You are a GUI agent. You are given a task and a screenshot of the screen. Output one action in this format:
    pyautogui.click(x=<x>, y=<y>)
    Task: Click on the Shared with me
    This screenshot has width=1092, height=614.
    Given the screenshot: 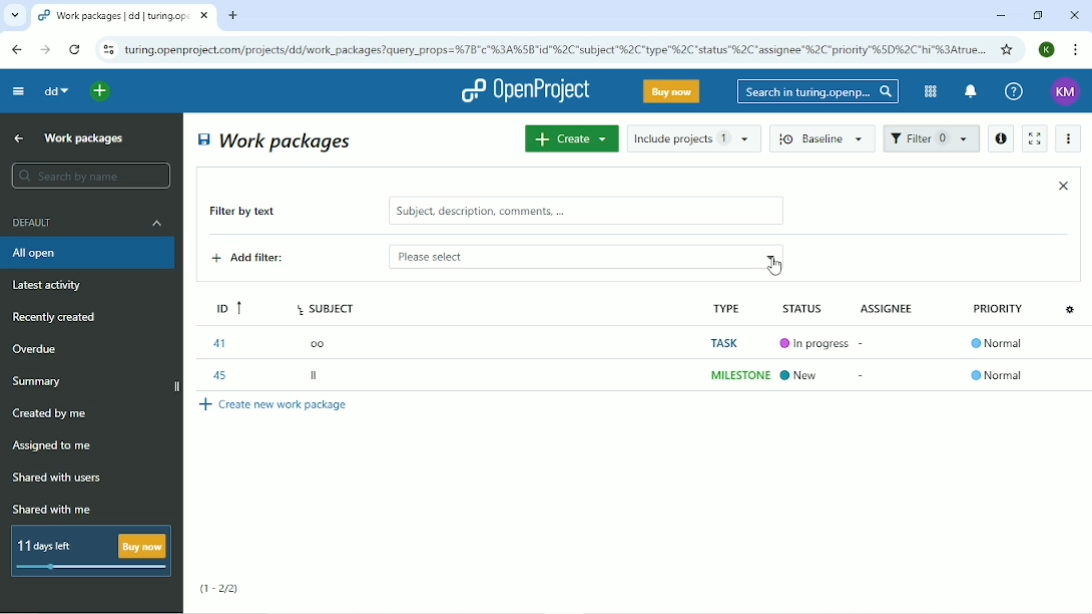 What is the action you would take?
    pyautogui.click(x=54, y=509)
    